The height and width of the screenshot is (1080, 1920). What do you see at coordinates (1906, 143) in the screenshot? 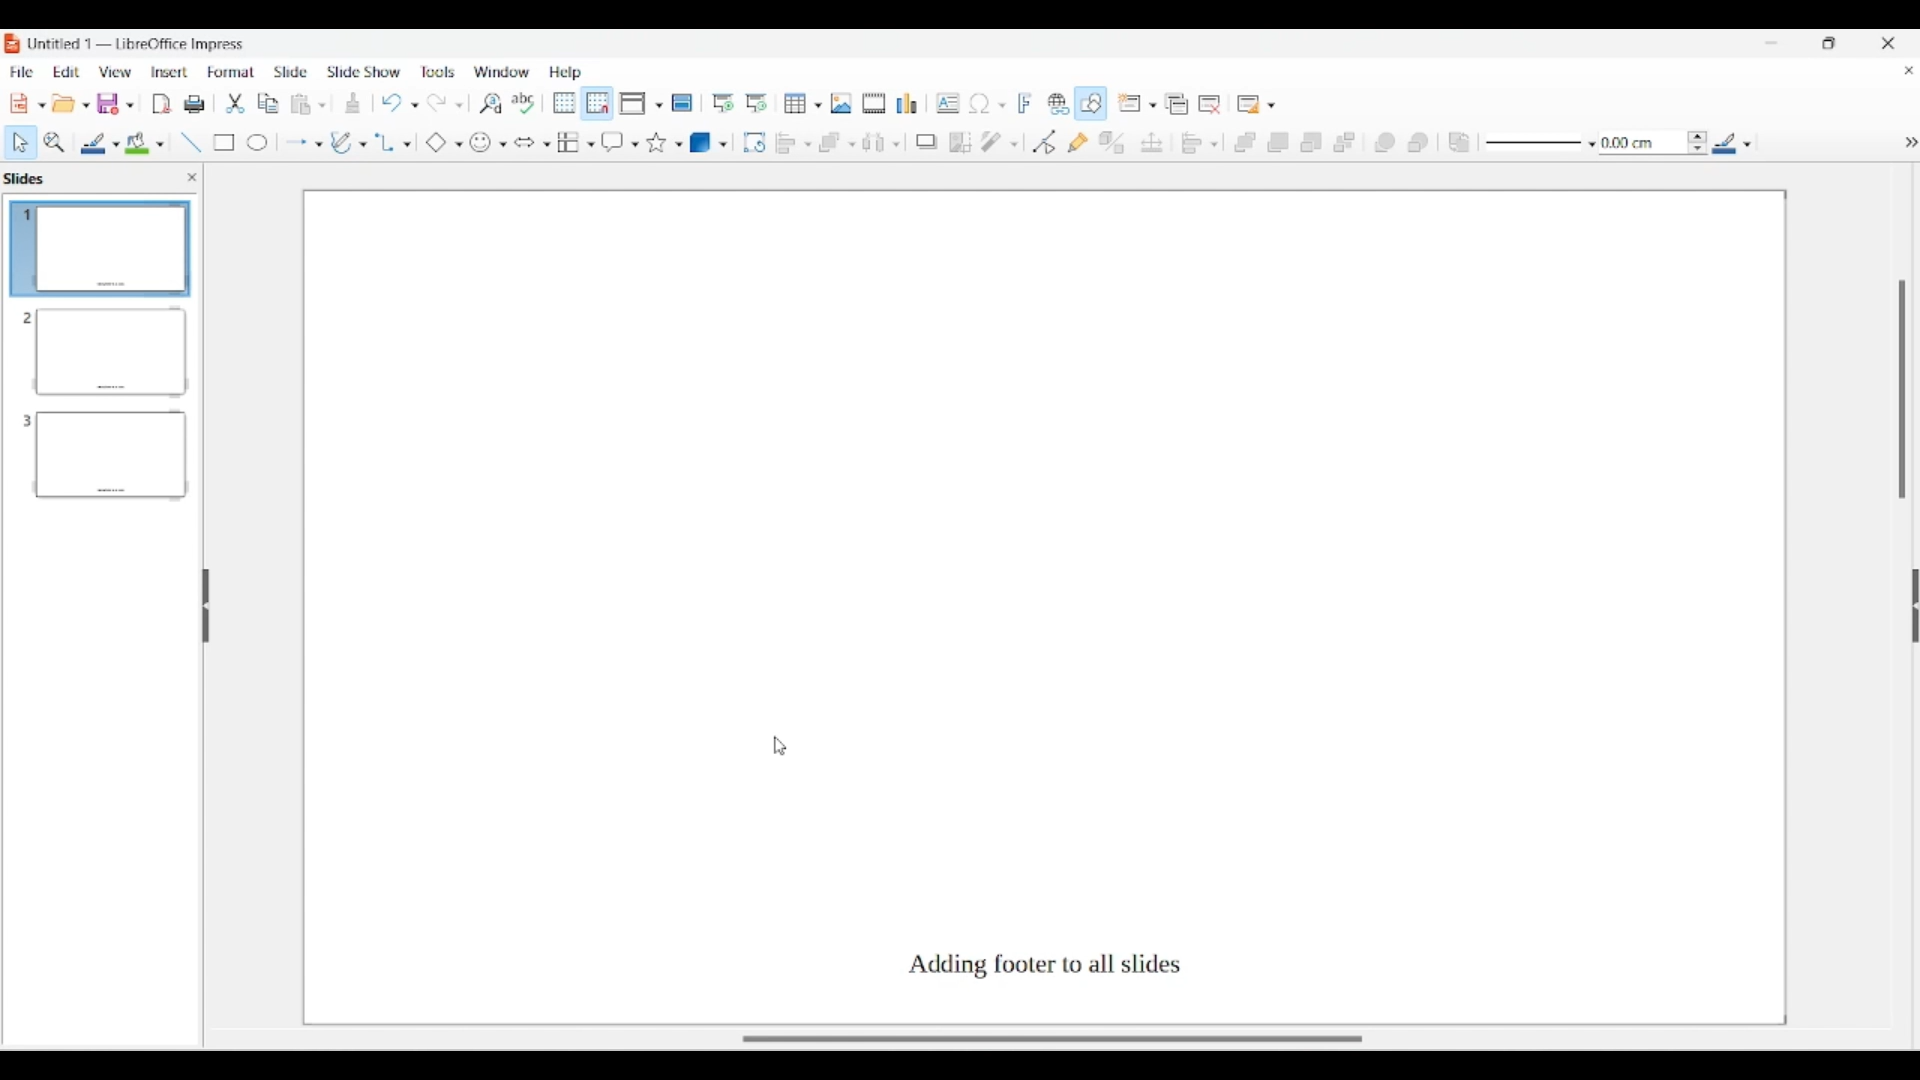
I see `hide` at bounding box center [1906, 143].